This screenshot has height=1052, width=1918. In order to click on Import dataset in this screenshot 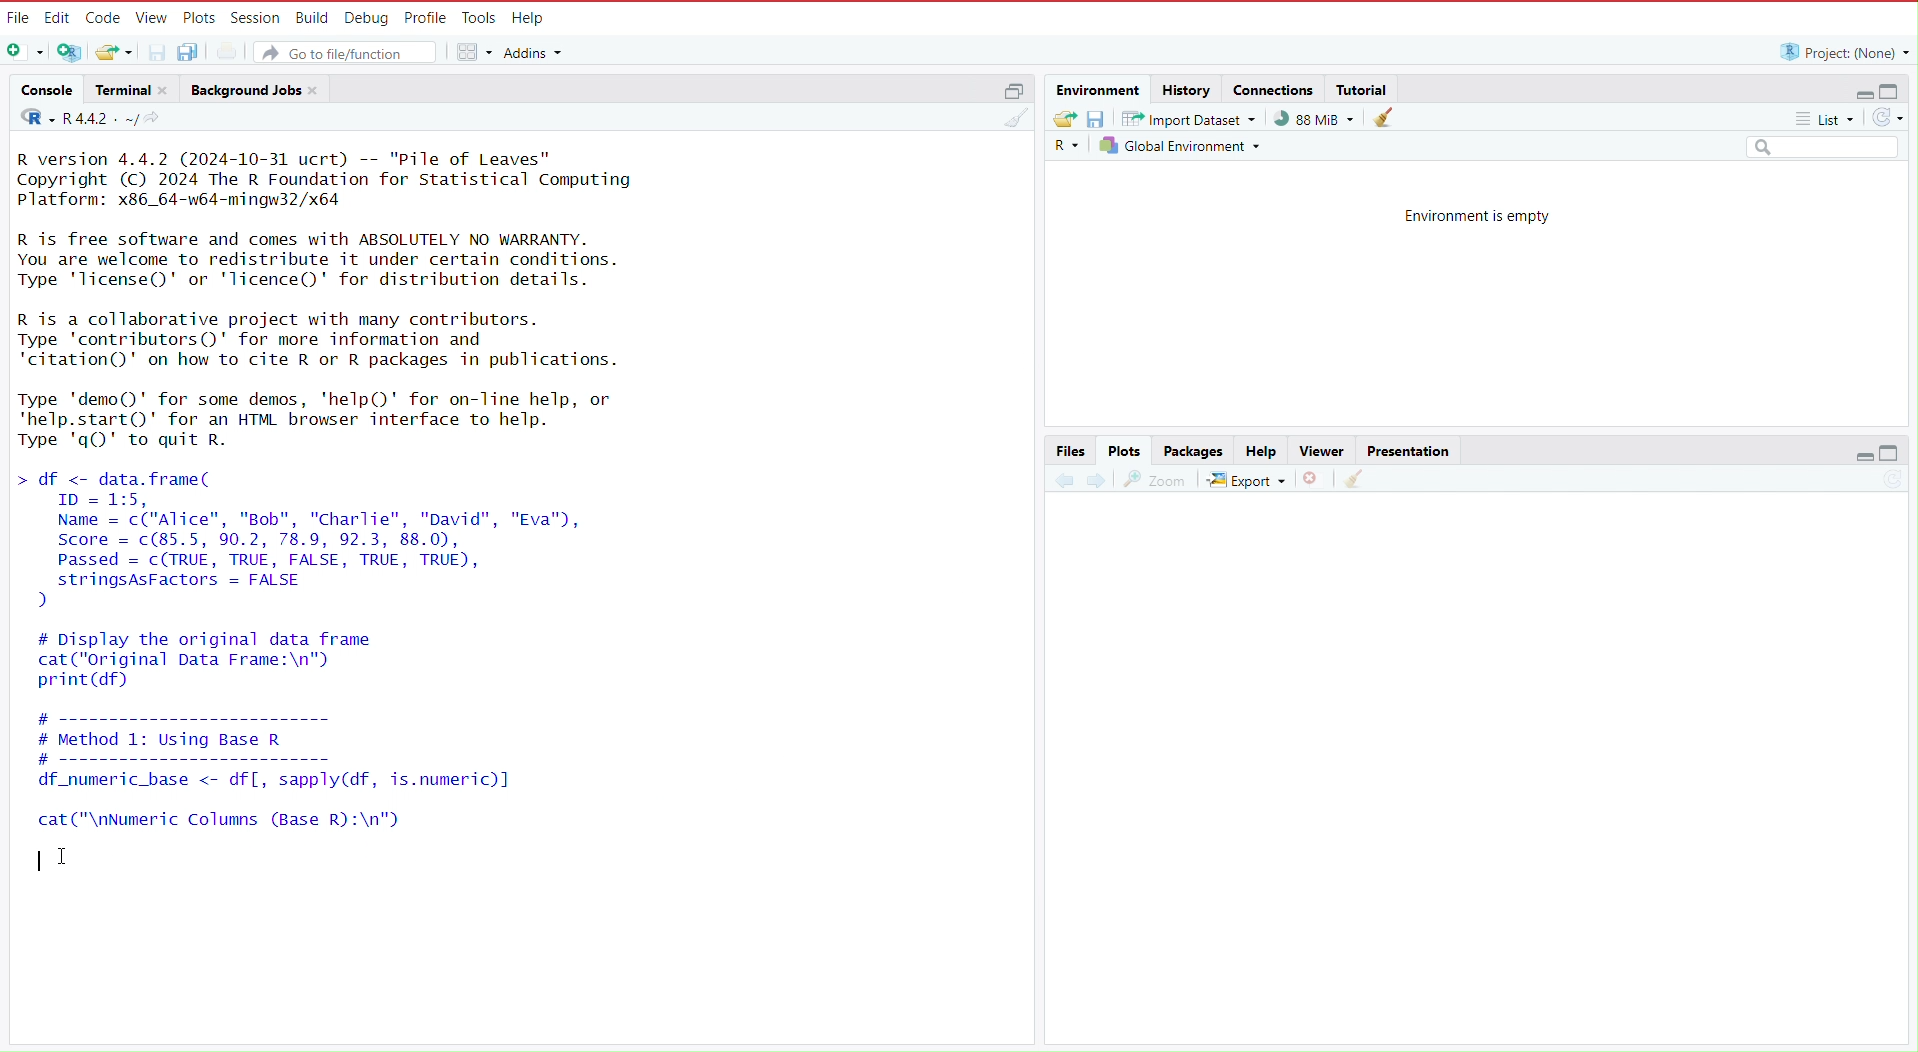, I will do `click(1191, 119)`.